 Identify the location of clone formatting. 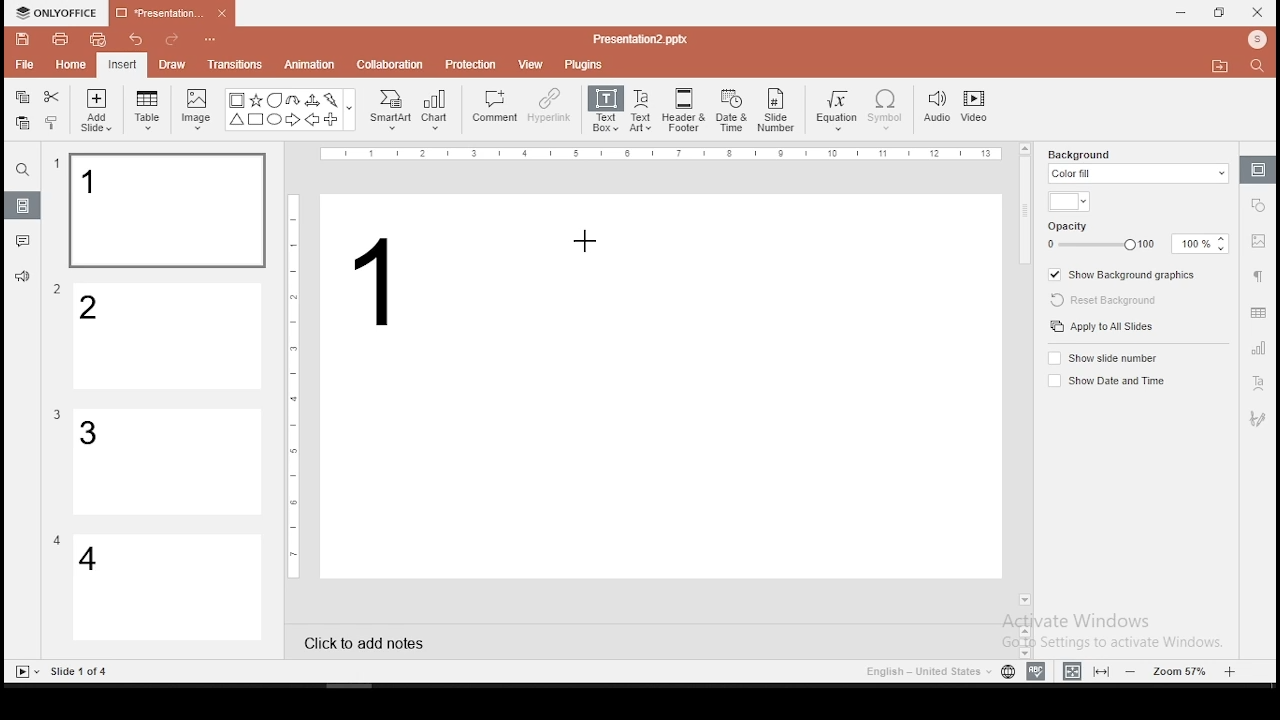
(52, 122).